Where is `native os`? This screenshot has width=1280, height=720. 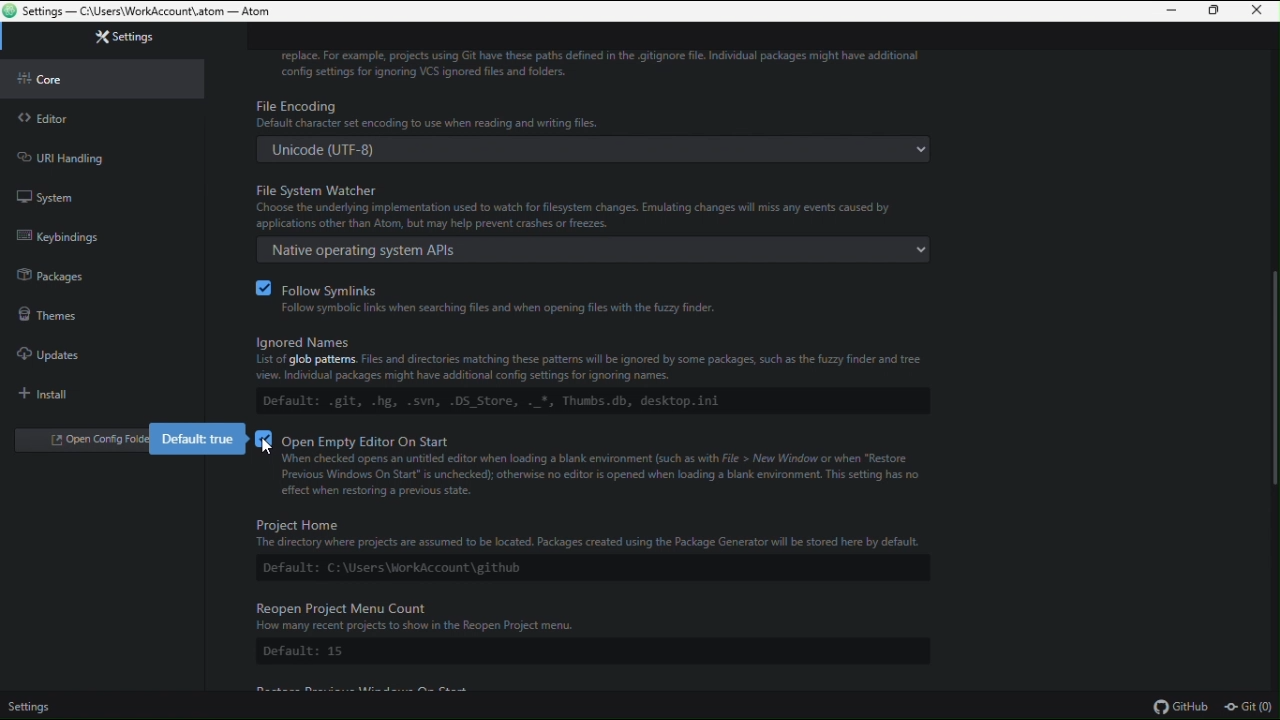 native os is located at coordinates (588, 250).